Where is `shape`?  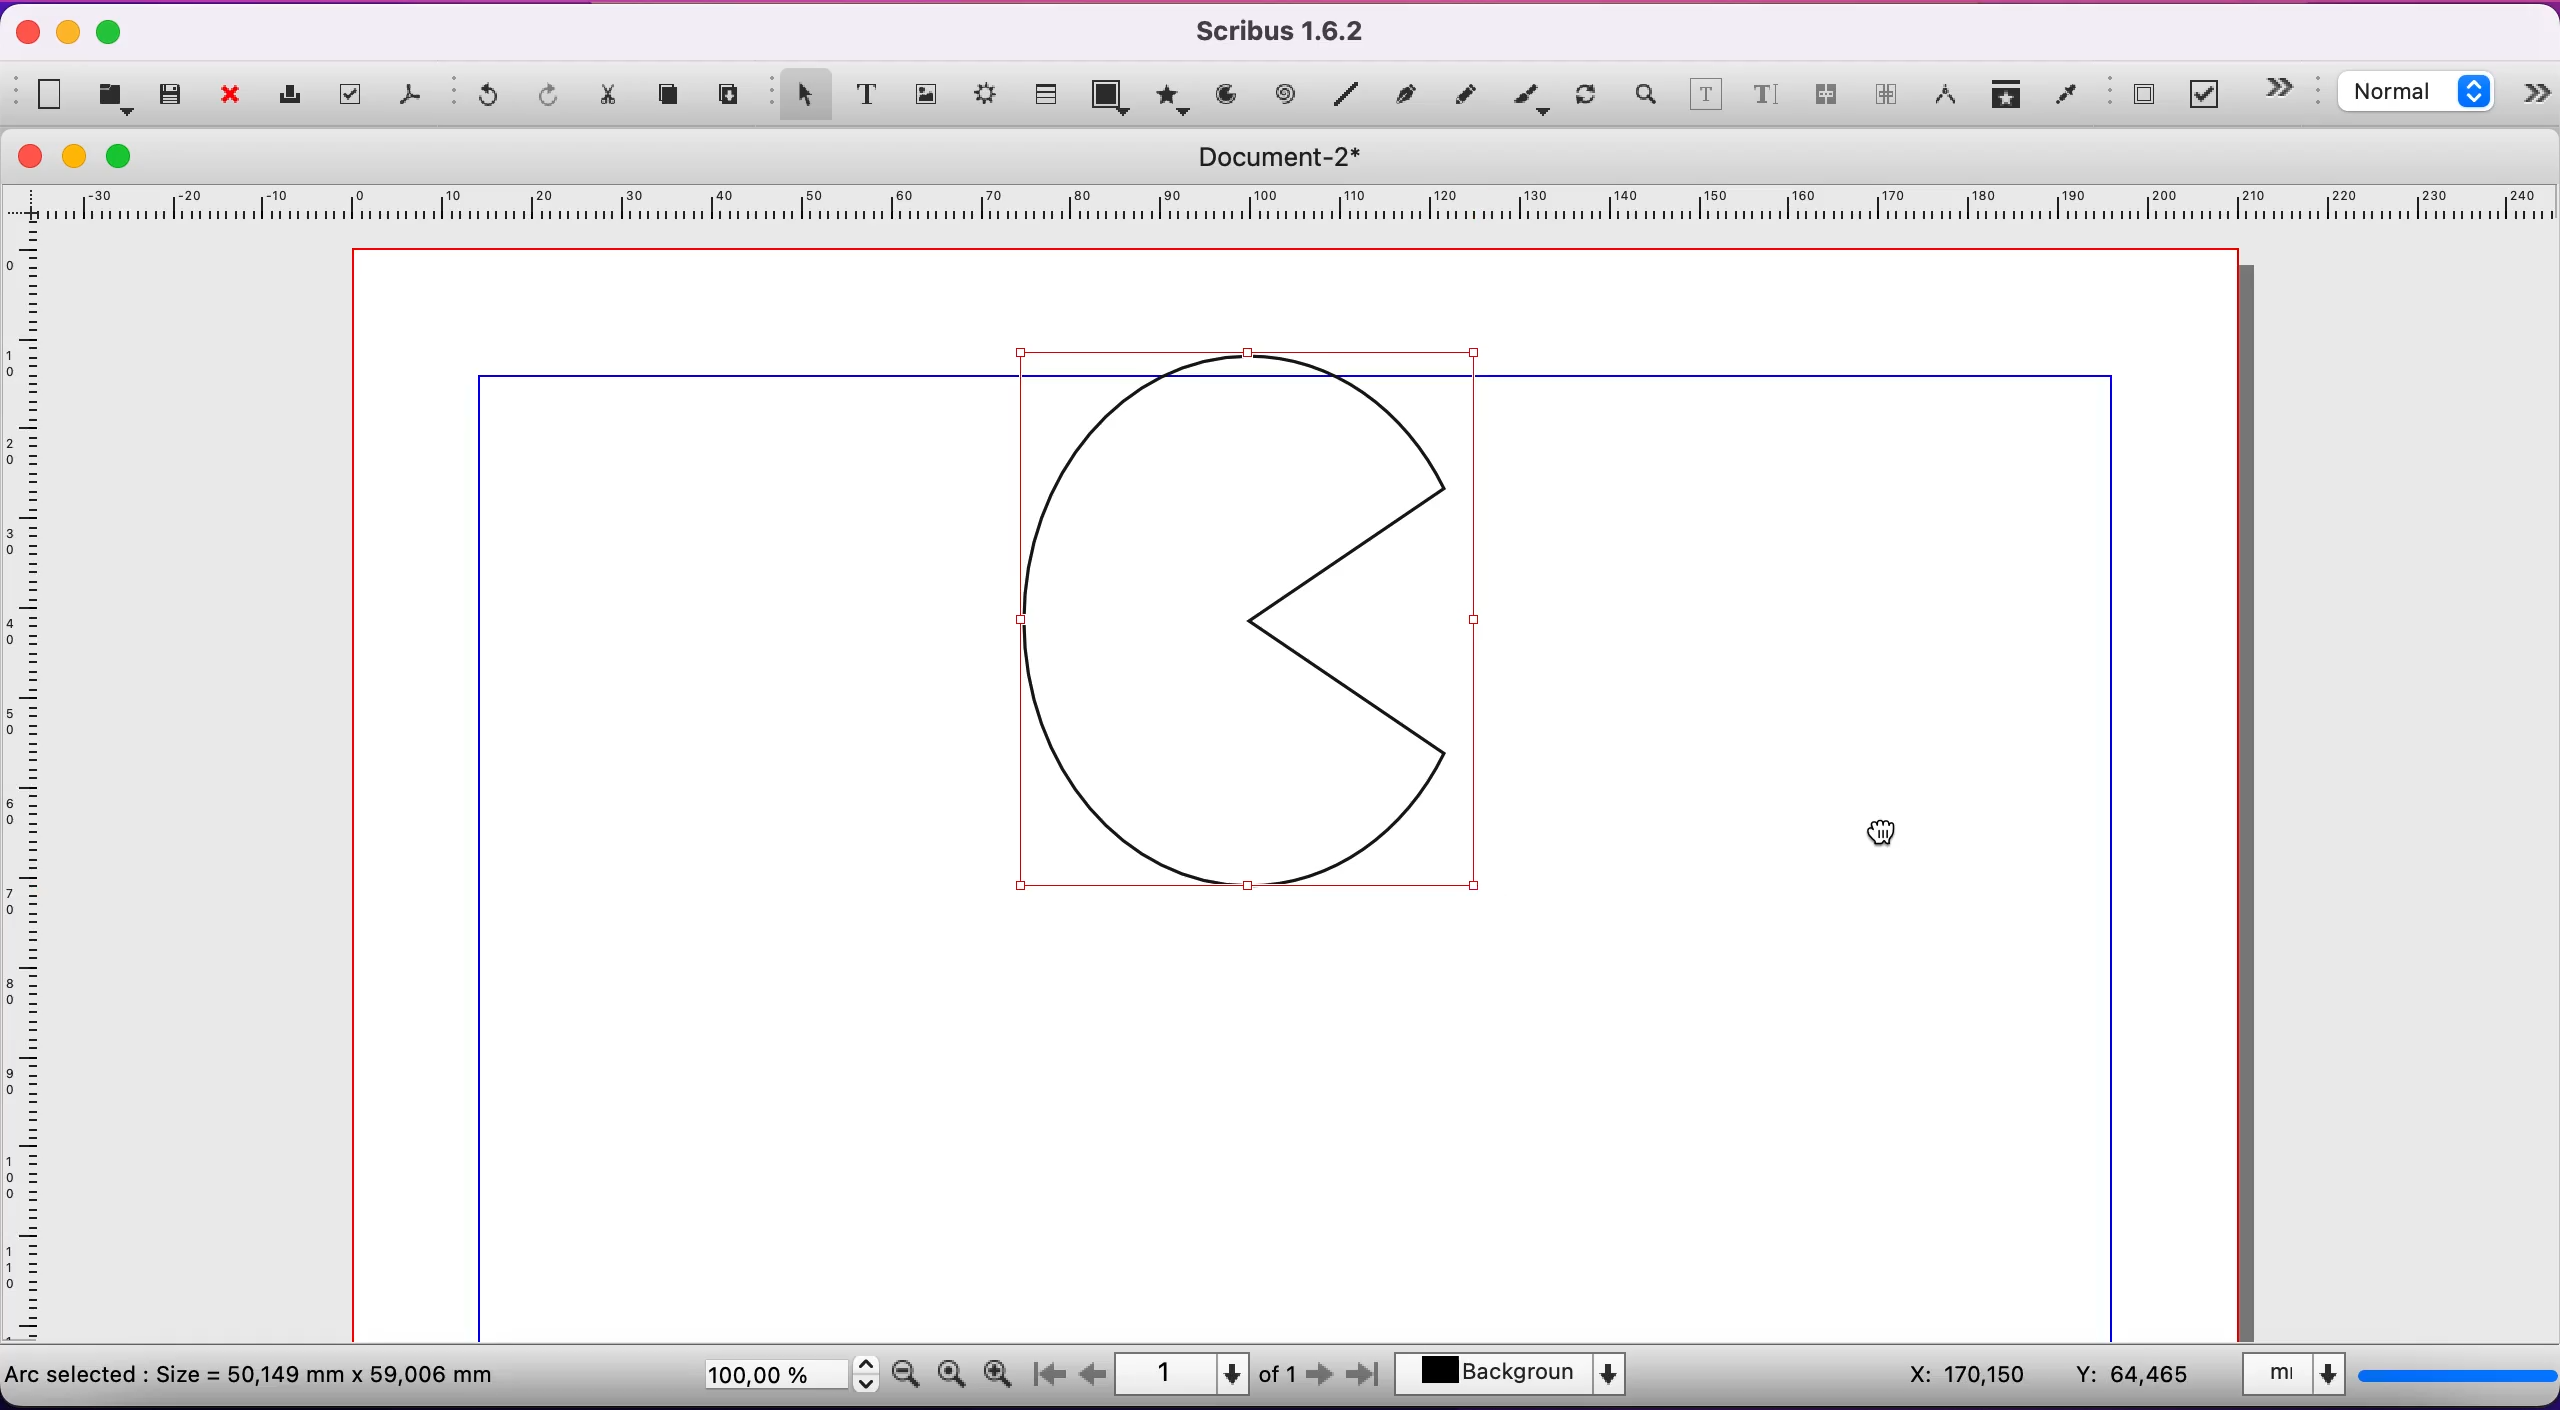
shape is located at coordinates (1113, 99).